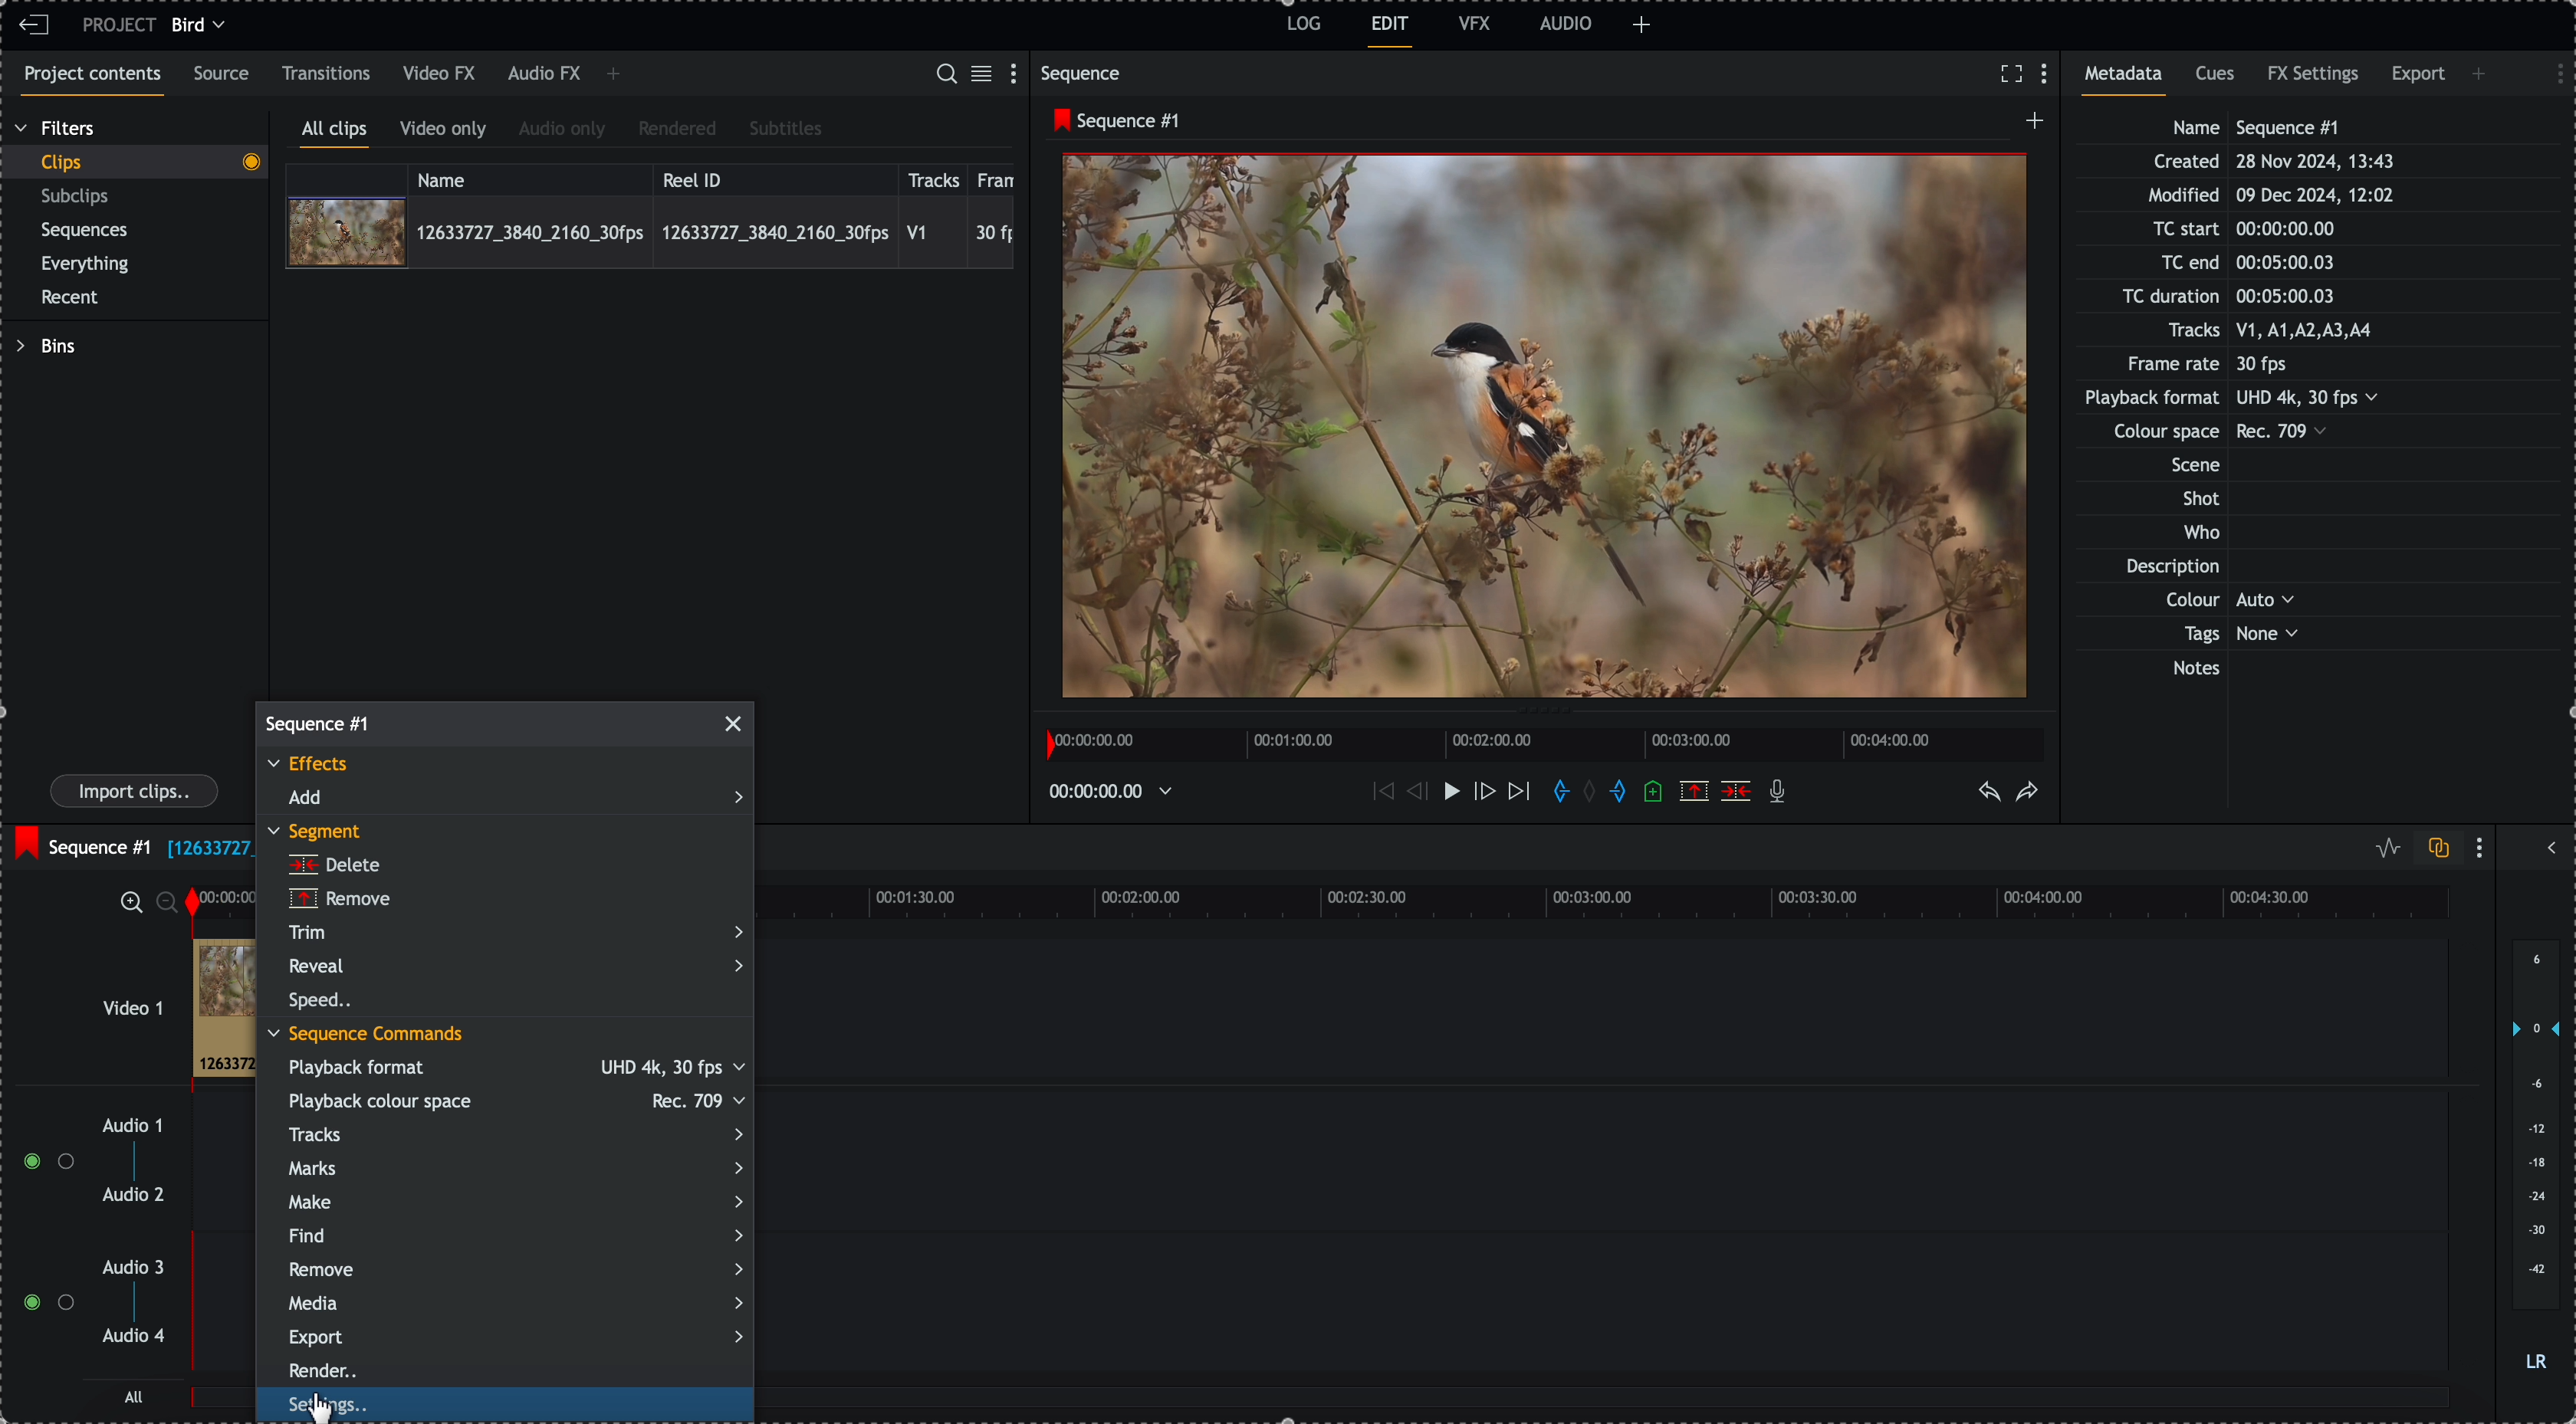 The width and height of the screenshot is (2576, 1424). I want to click on file, so click(206, 850).